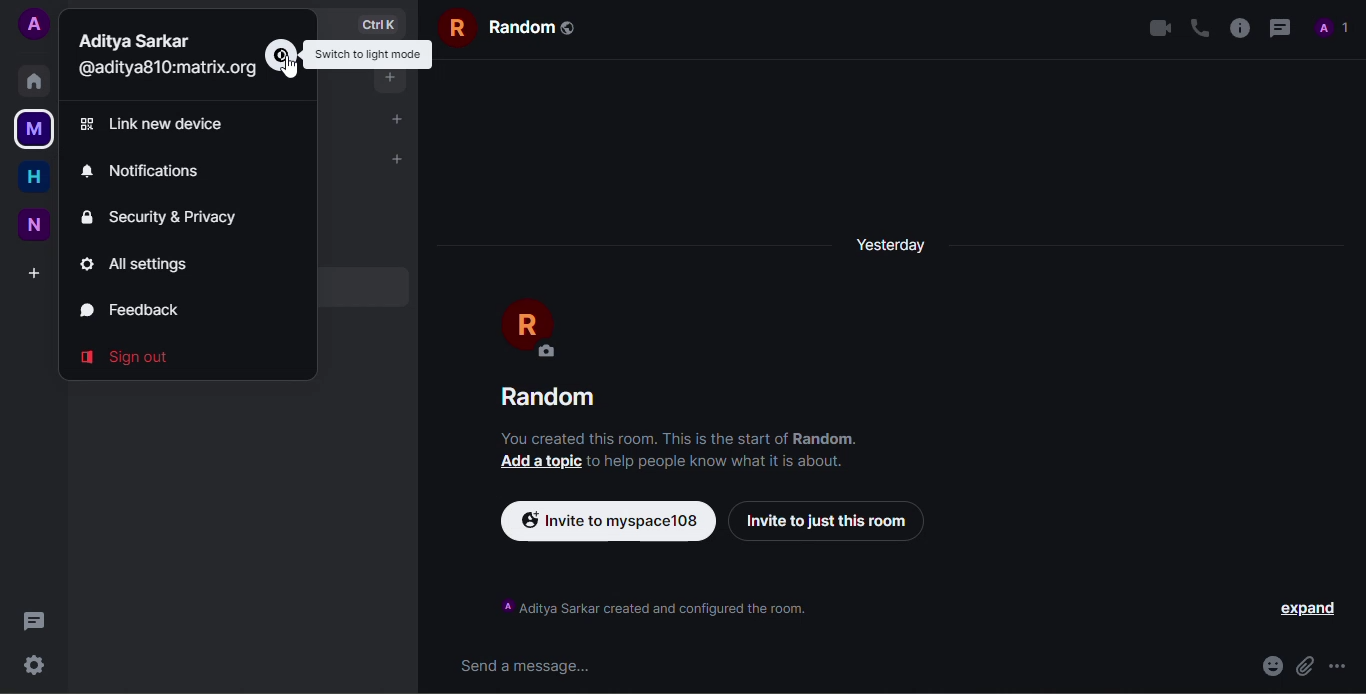 This screenshot has height=694, width=1366. What do you see at coordinates (34, 665) in the screenshot?
I see `settigs` at bounding box center [34, 665].